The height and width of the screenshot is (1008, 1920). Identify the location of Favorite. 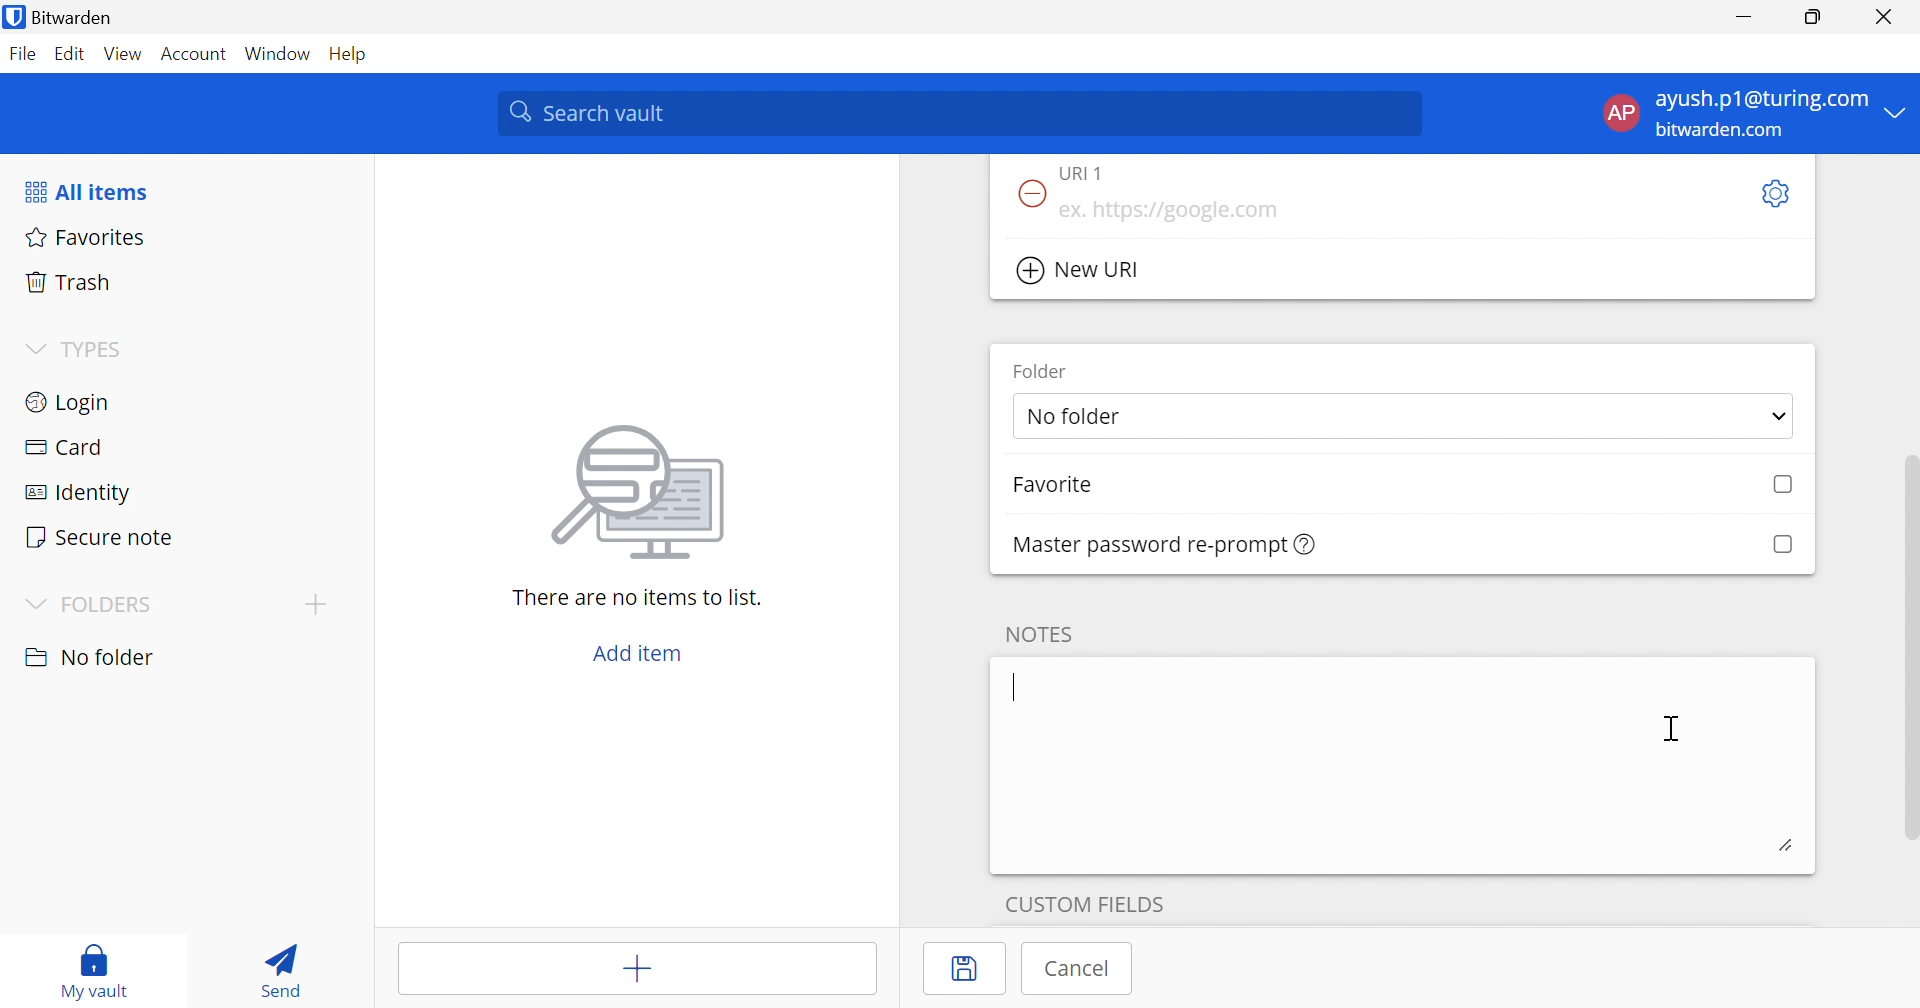
(1052, 485).